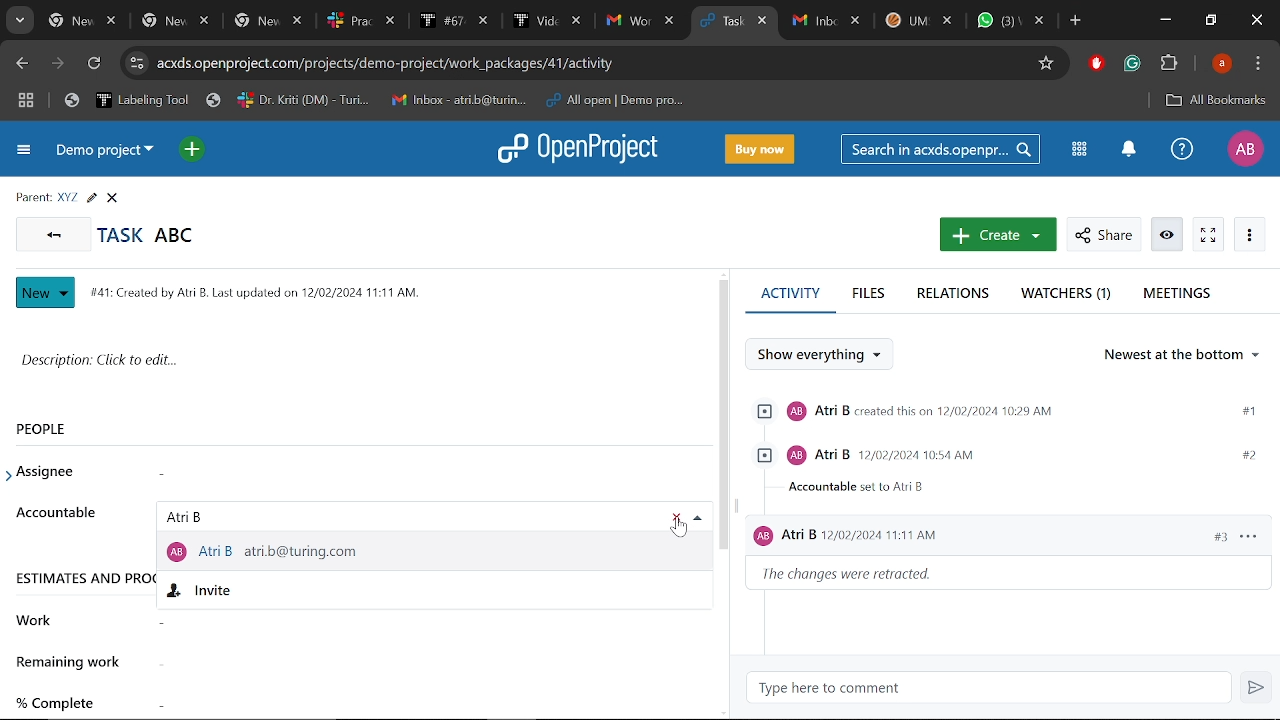 The height and width of the screenshot is (720, 1280). Describe the element at coordinates (1258, 66) in the screenshot. I see `Customize and control chorme` at that location.